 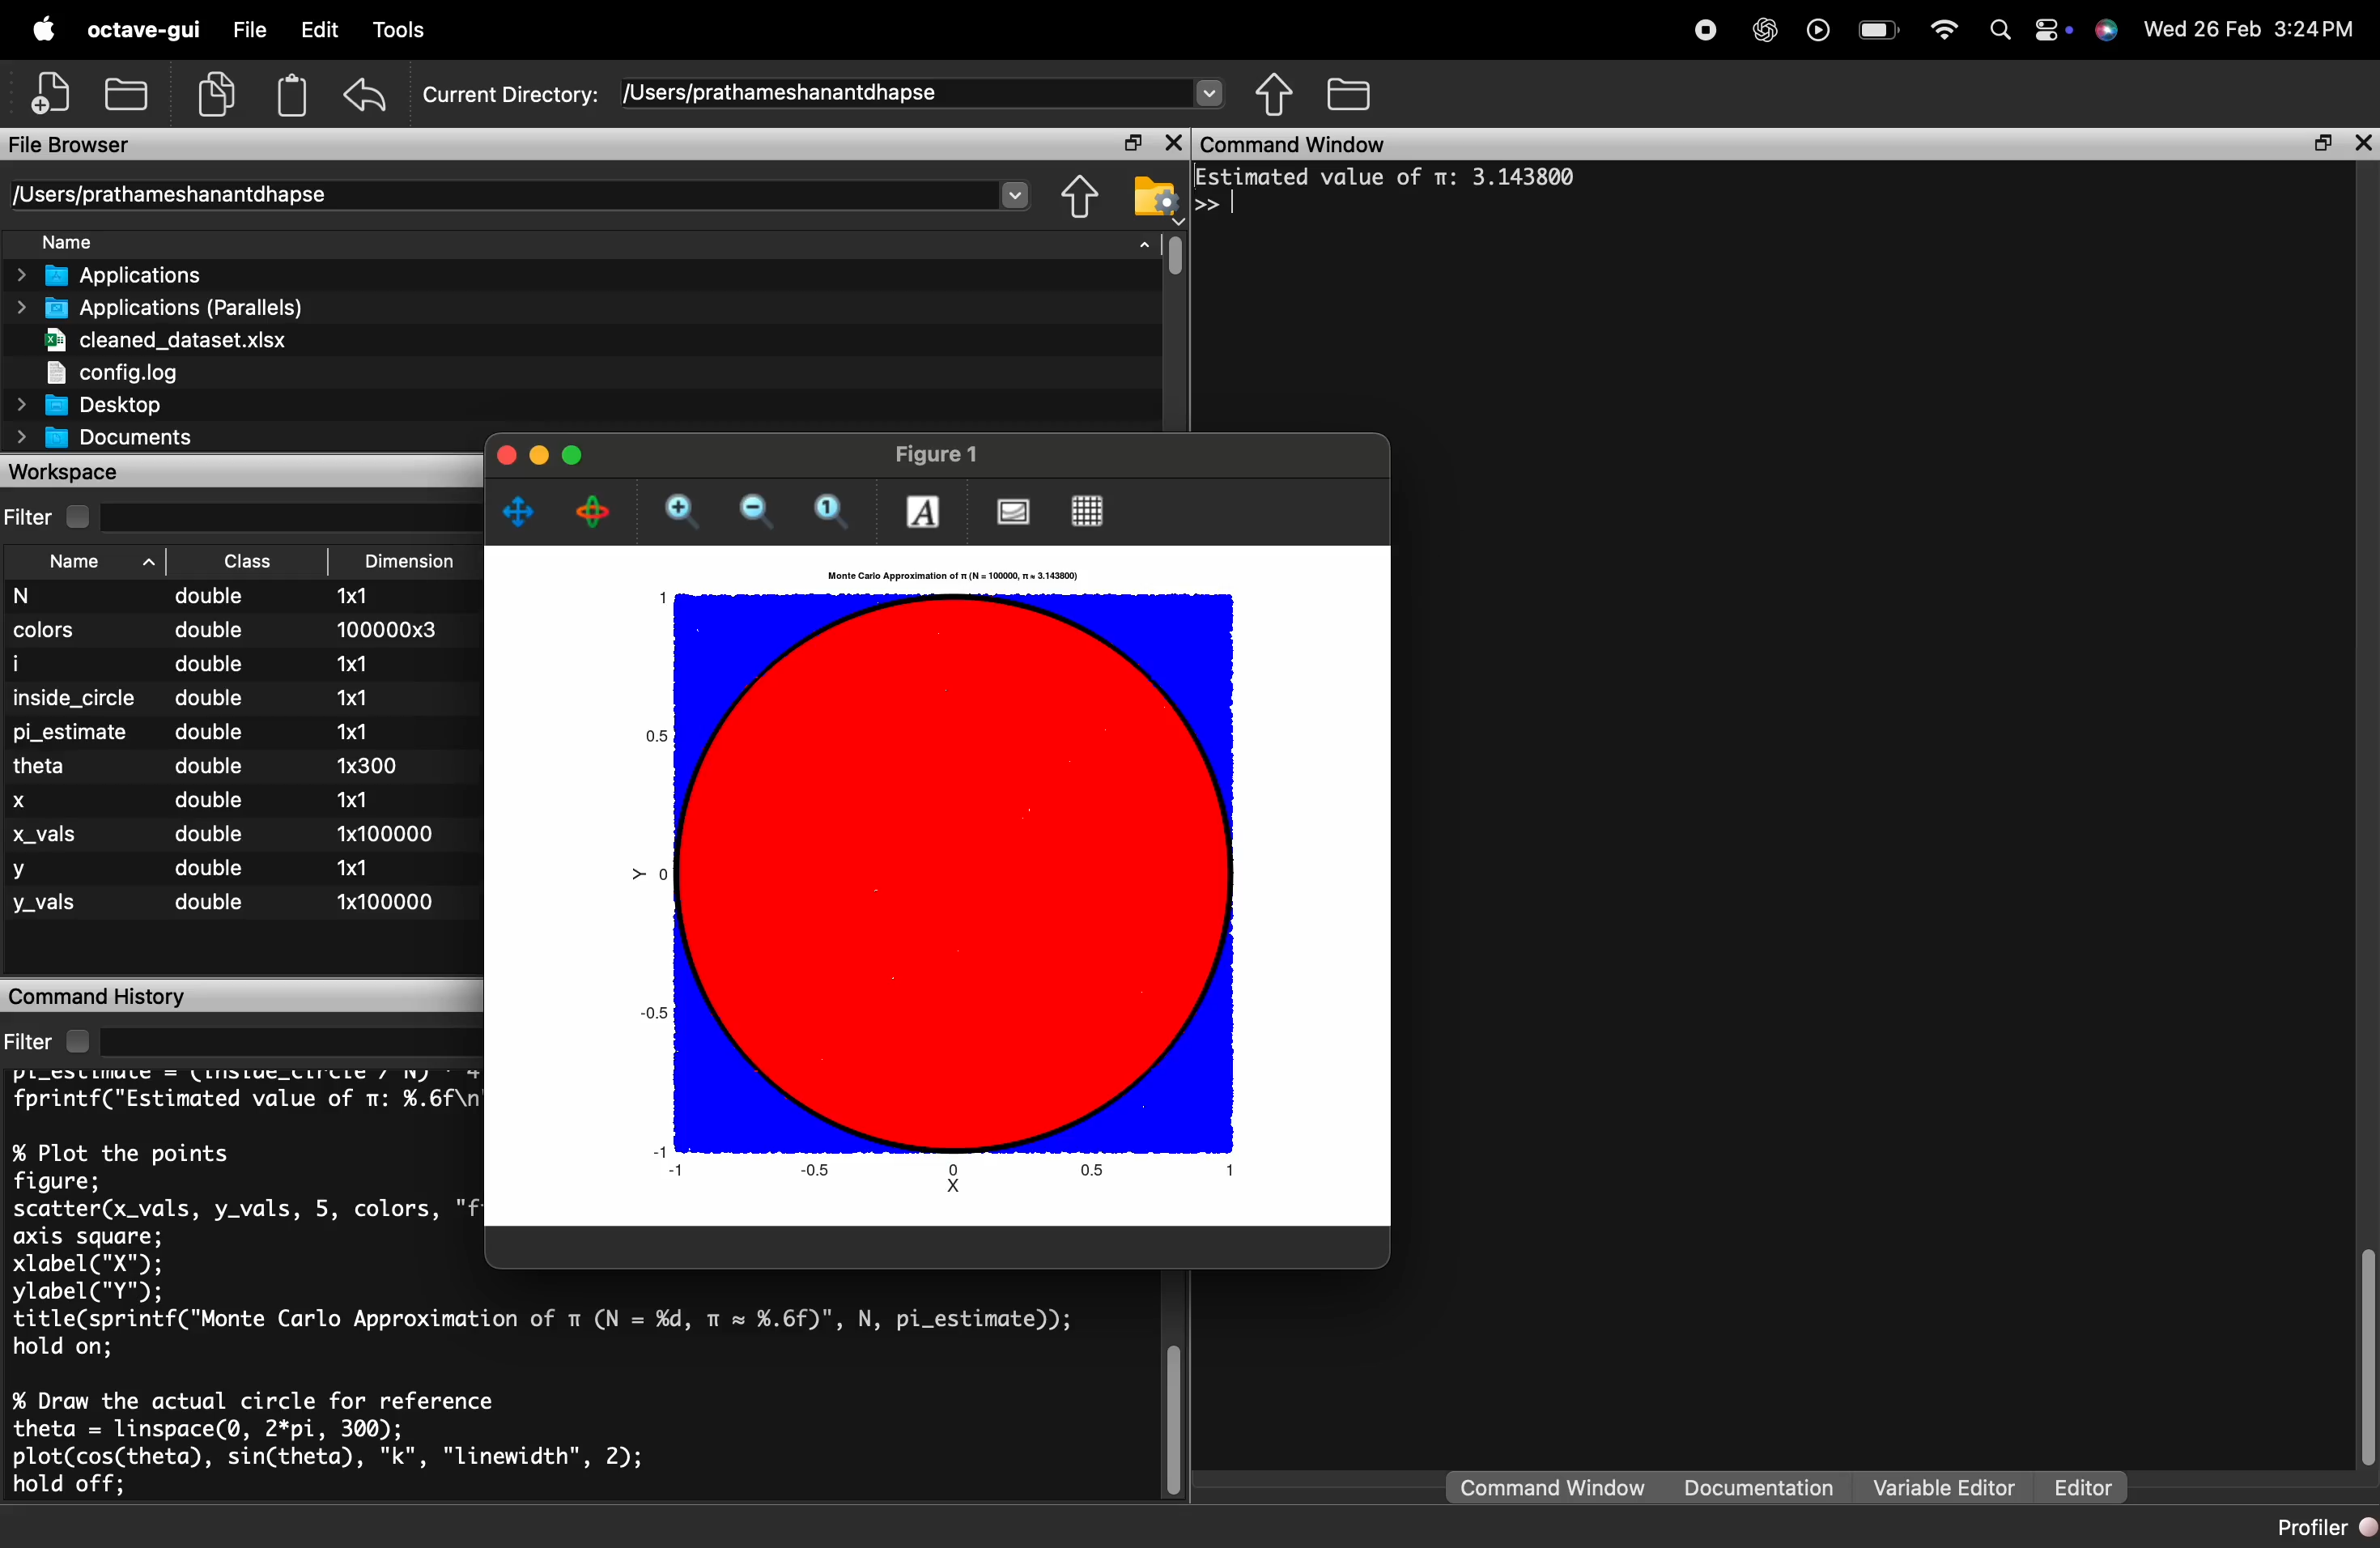 What do you see at coordinates (2050, 32) in the screenshot?
I see `control center` at bounding box center [2050, 32].